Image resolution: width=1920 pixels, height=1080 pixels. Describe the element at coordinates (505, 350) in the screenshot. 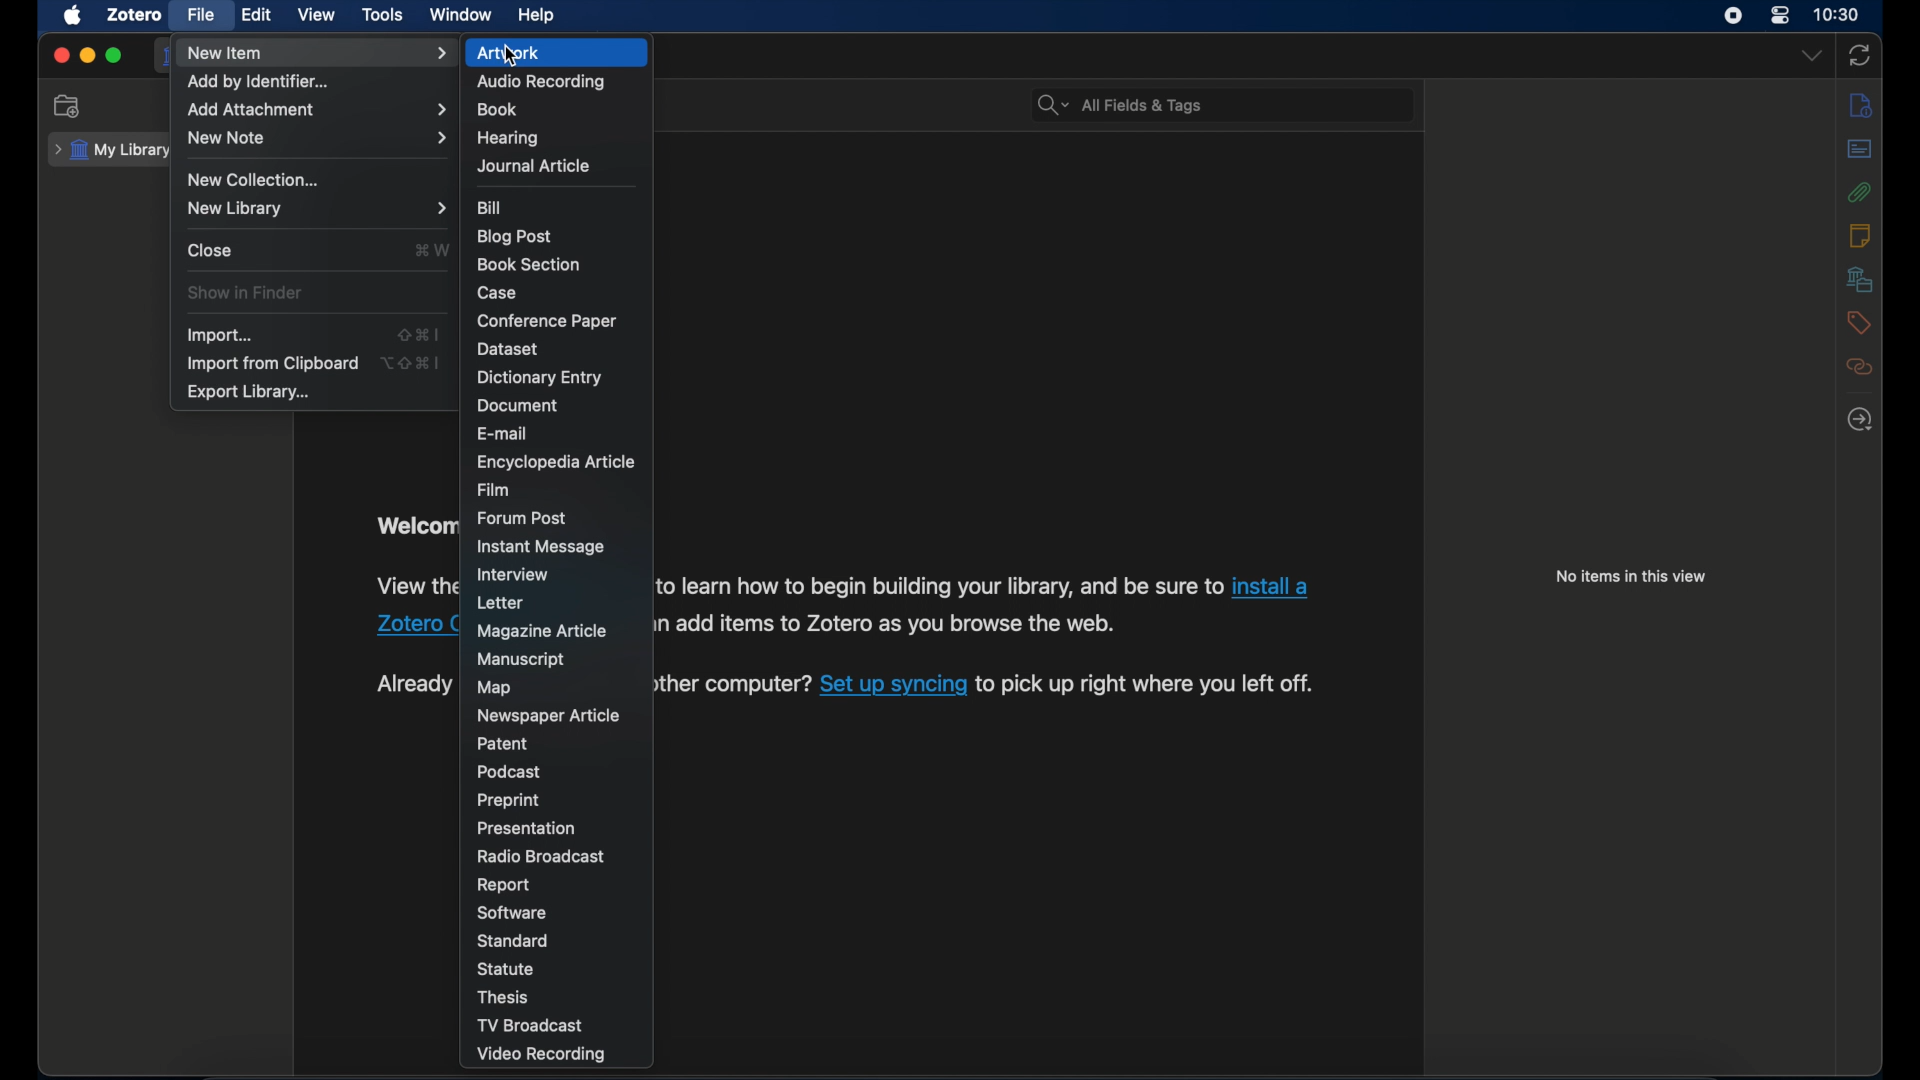

I see `dataset` at that location.